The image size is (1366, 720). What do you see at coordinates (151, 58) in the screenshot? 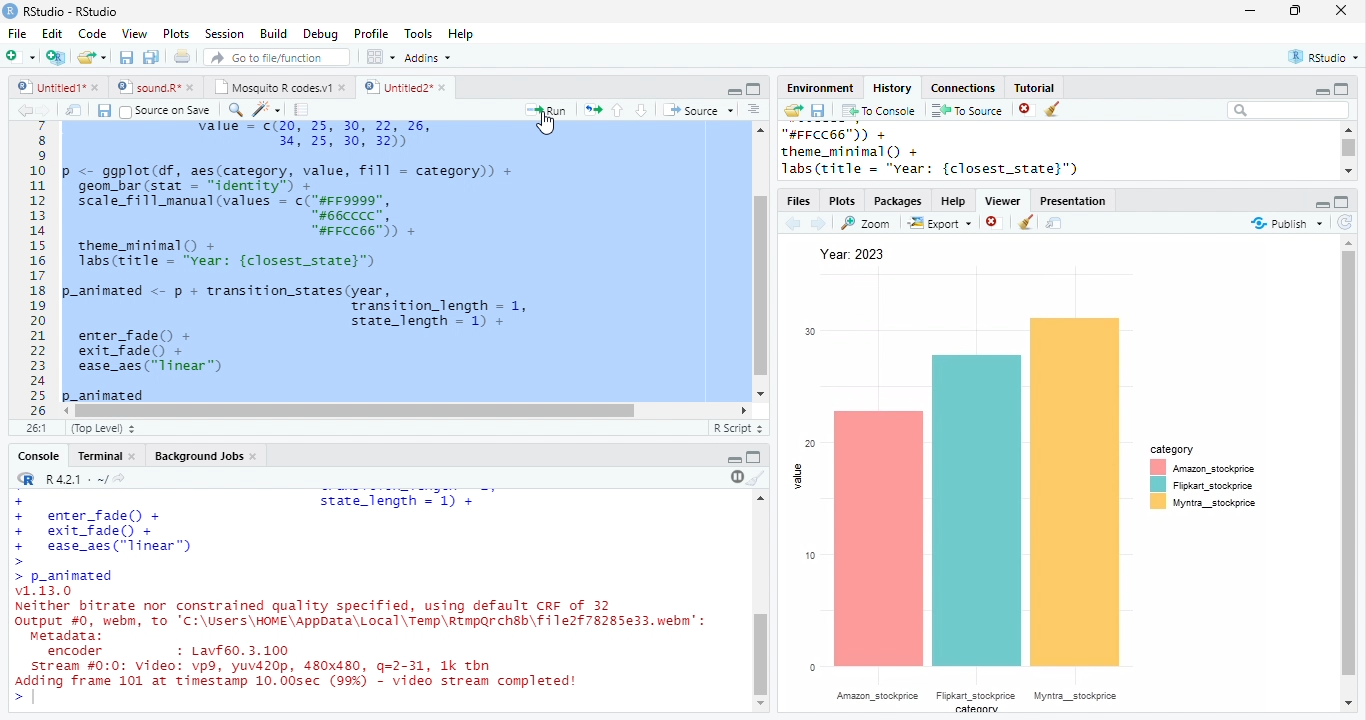
I see `save all` at bounding box center [151, 58].